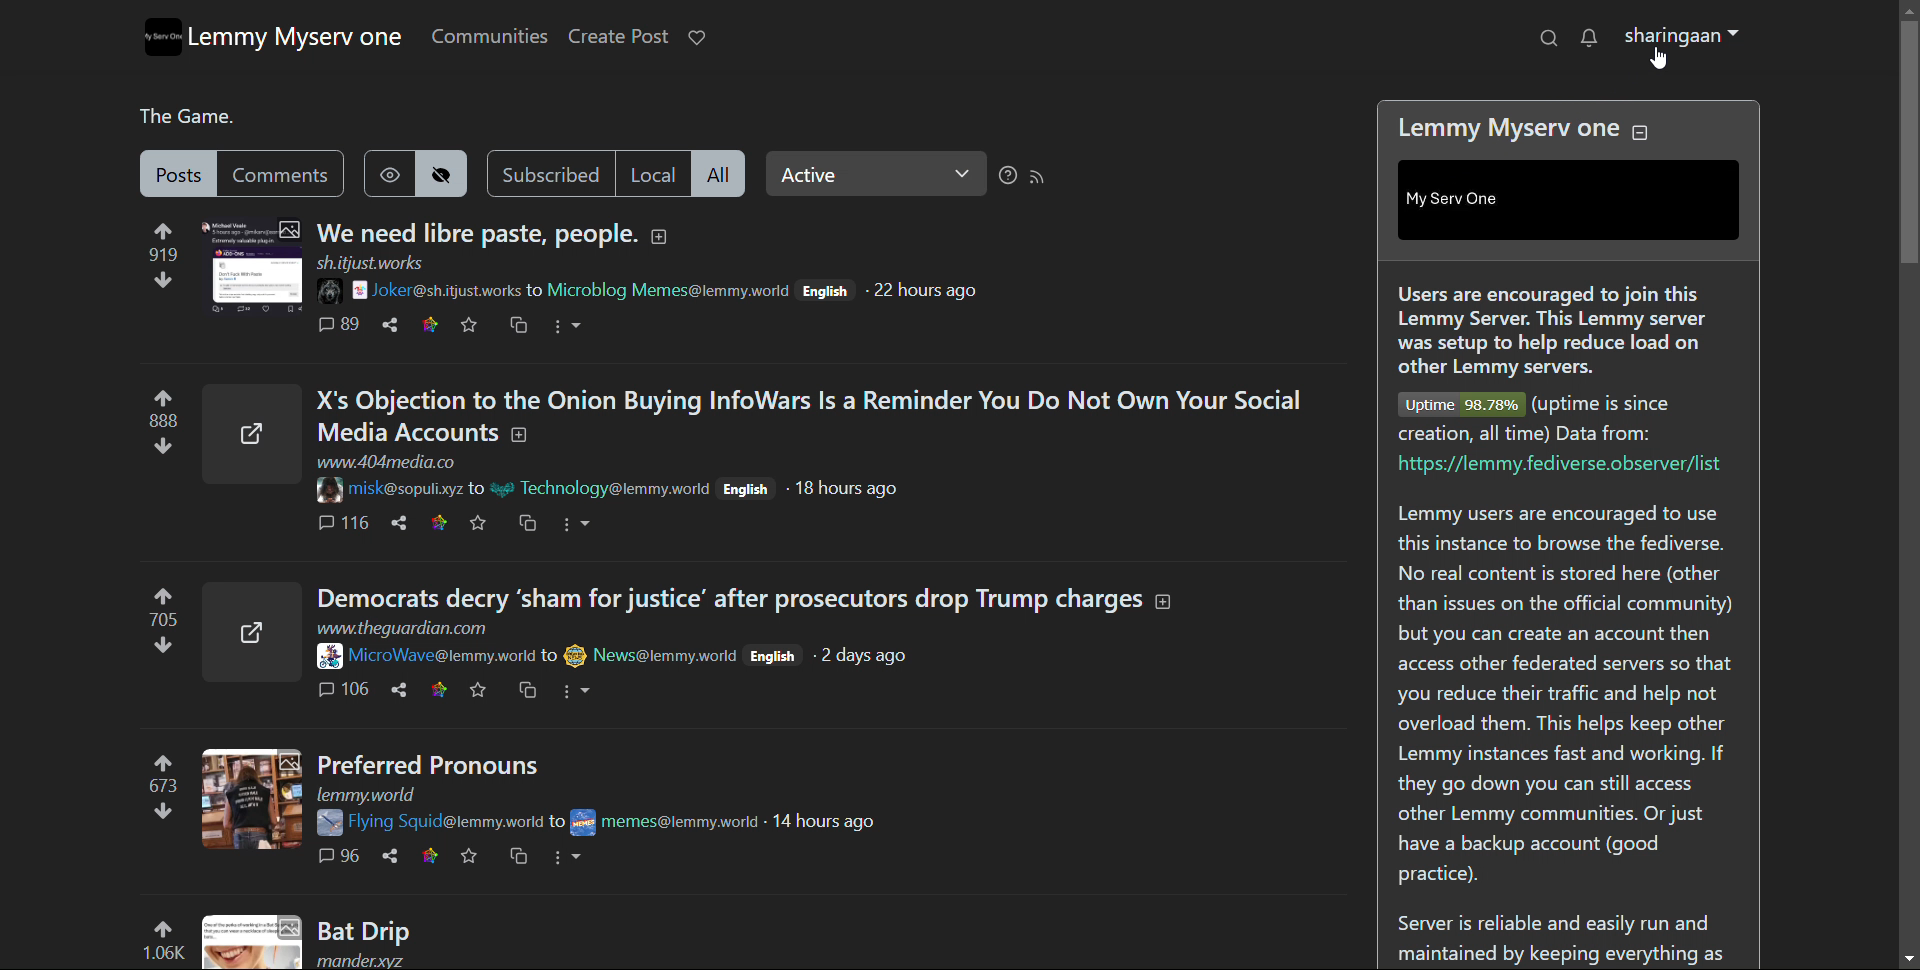 The width and height of the screenshot is (1920, 970). Describe the element at coordinates (928, 291) in the screenshot. I see `time of posting` at that location.